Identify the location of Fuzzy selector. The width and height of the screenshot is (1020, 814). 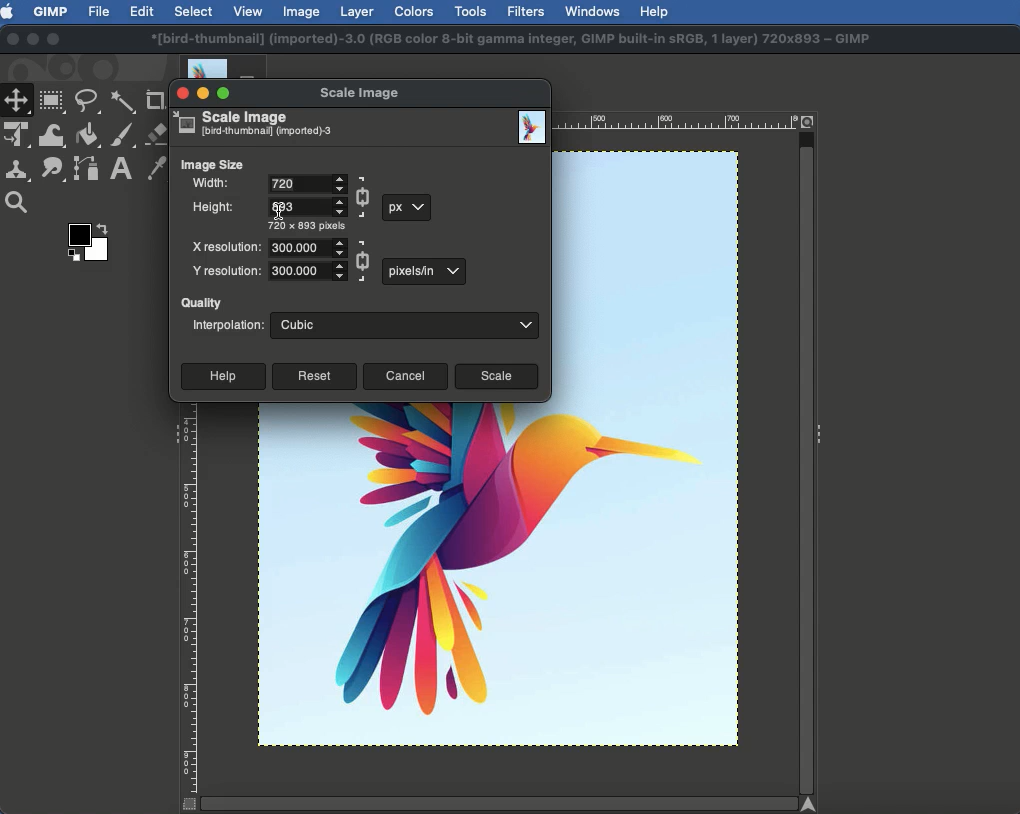
(122, 100).